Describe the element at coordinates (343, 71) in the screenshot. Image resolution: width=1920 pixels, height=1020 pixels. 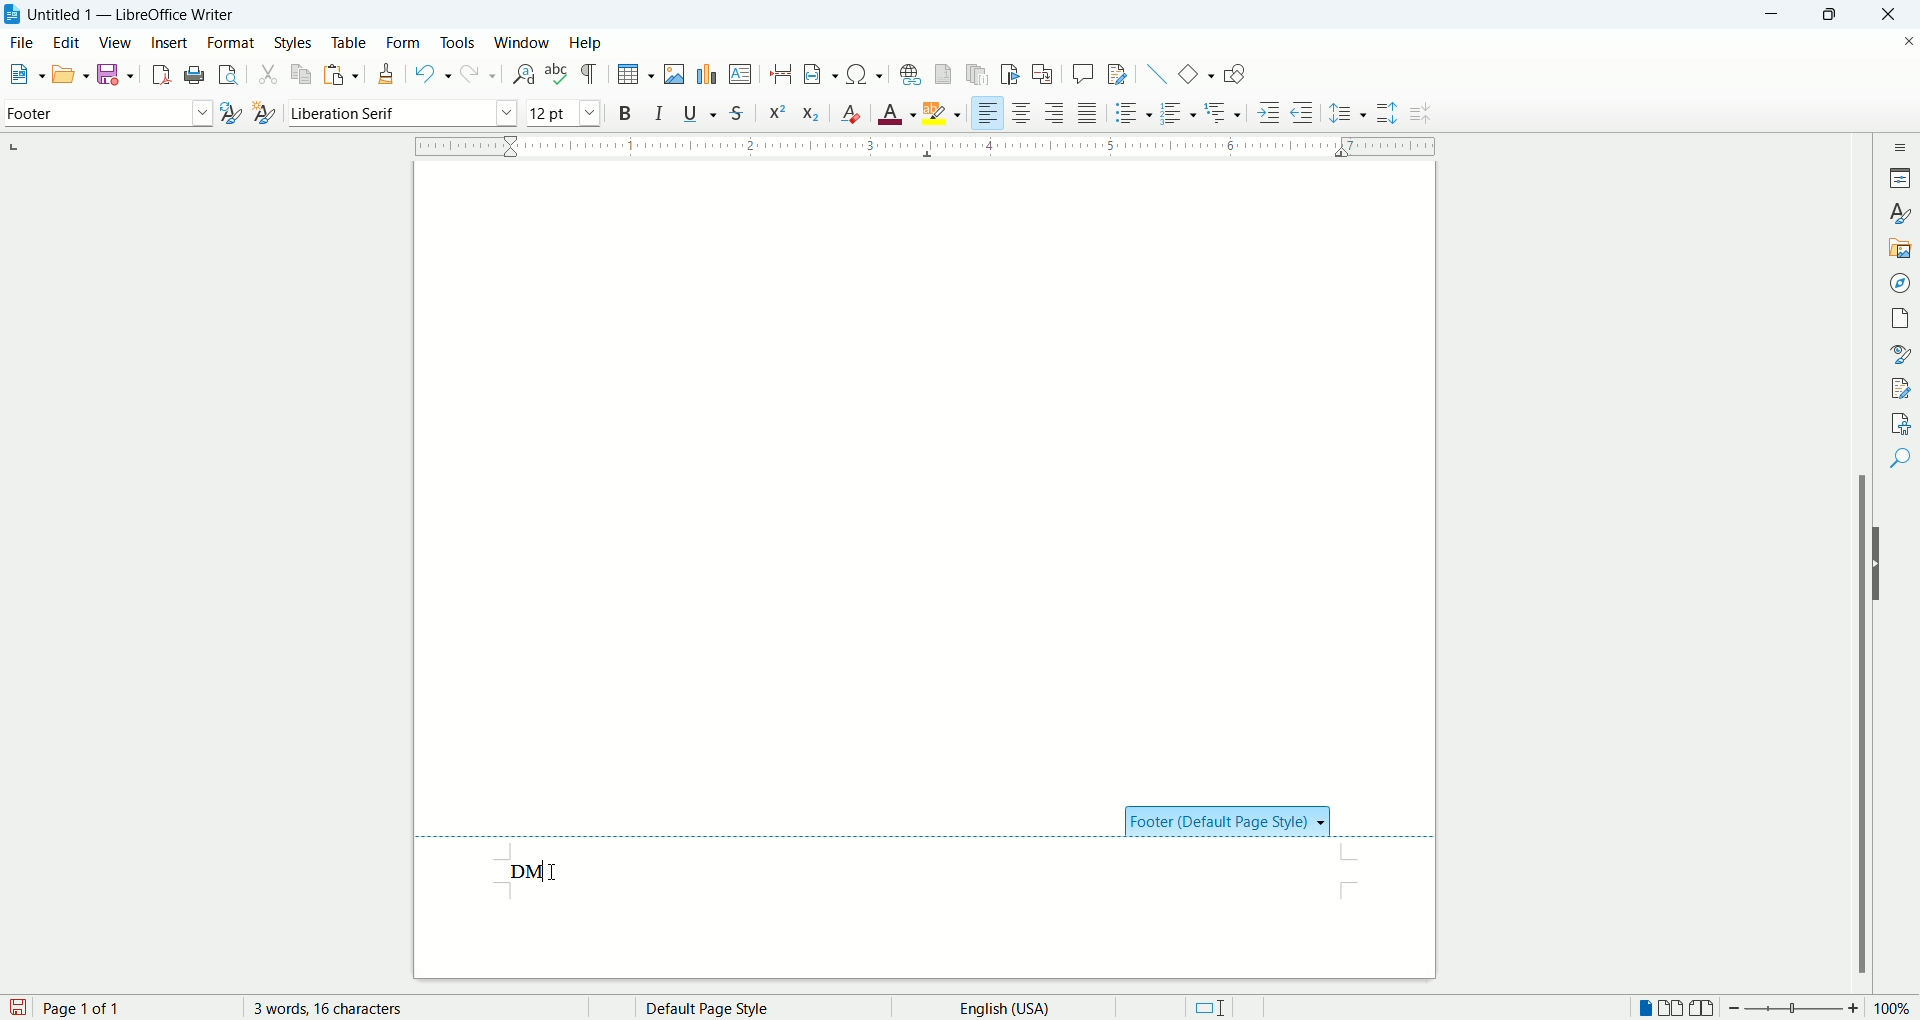
I see `paste` at that location.